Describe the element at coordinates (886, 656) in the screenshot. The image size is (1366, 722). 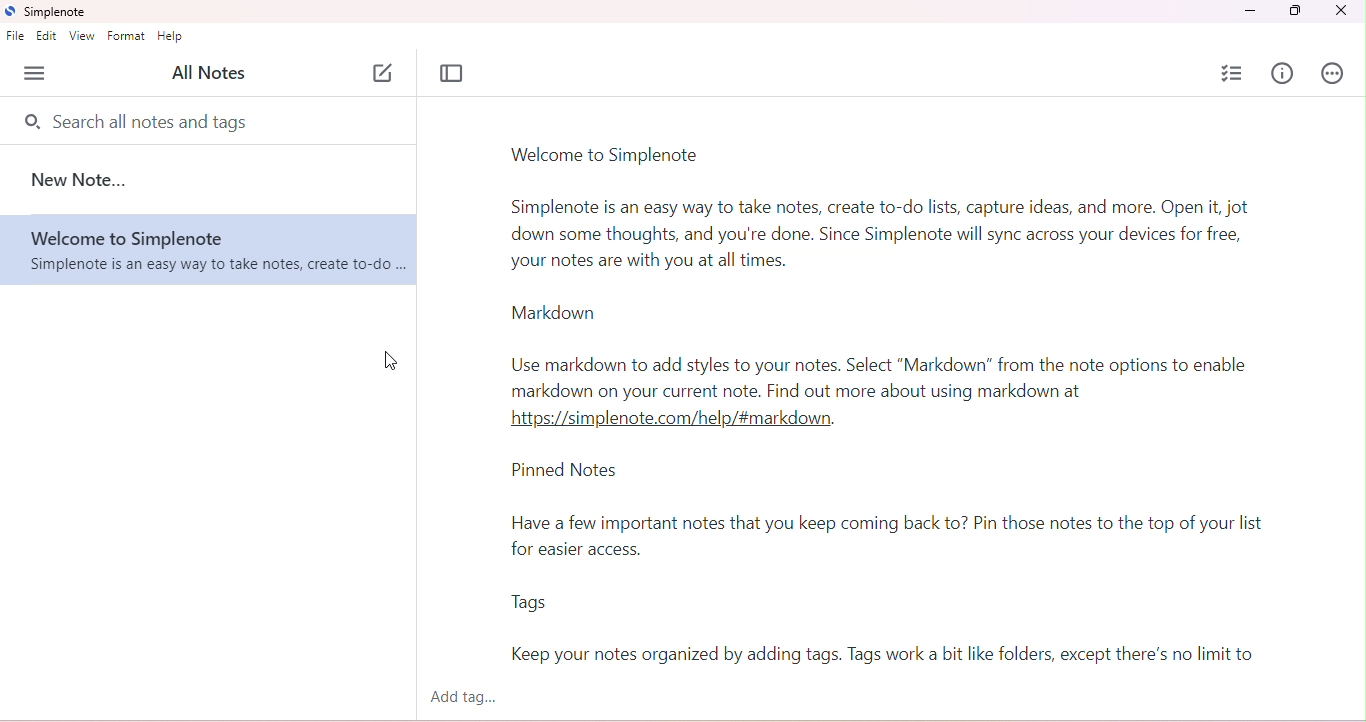
I see `text on tags` at that location.